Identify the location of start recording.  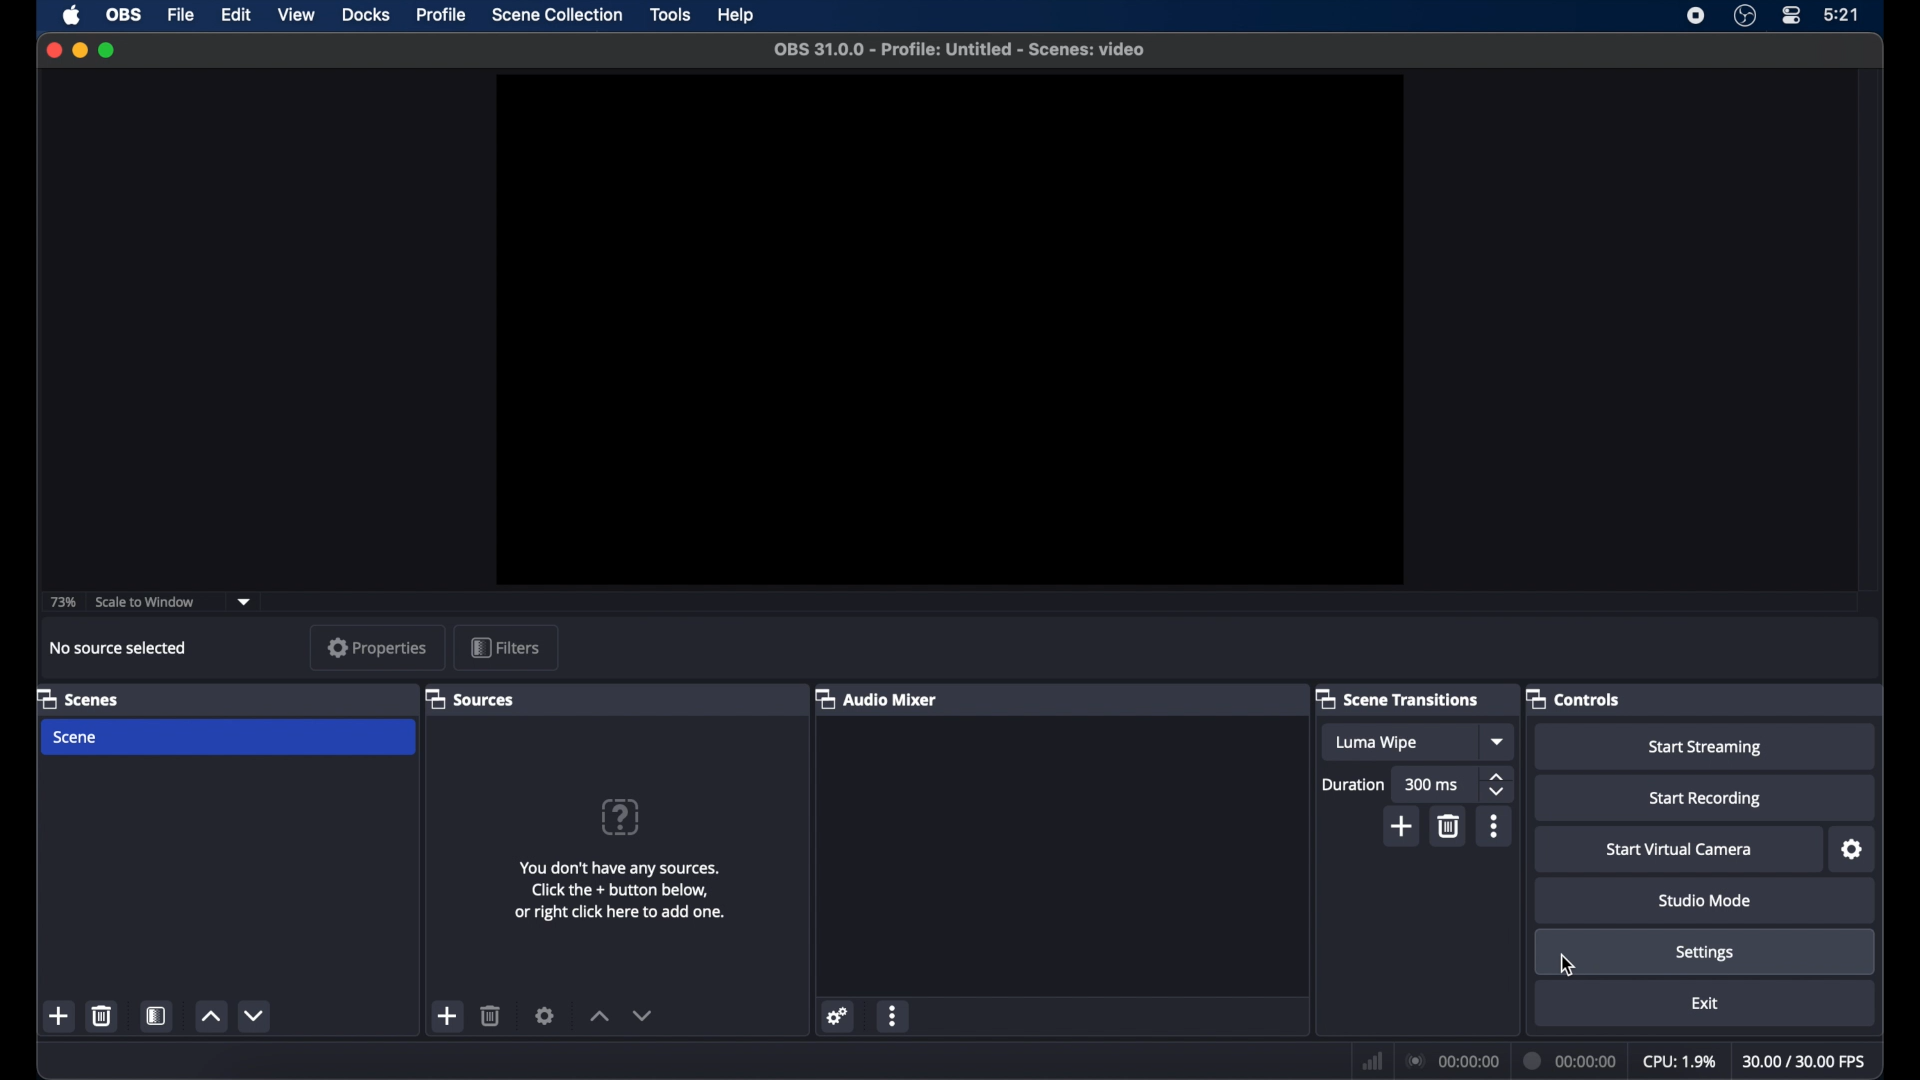
(1704, 800).